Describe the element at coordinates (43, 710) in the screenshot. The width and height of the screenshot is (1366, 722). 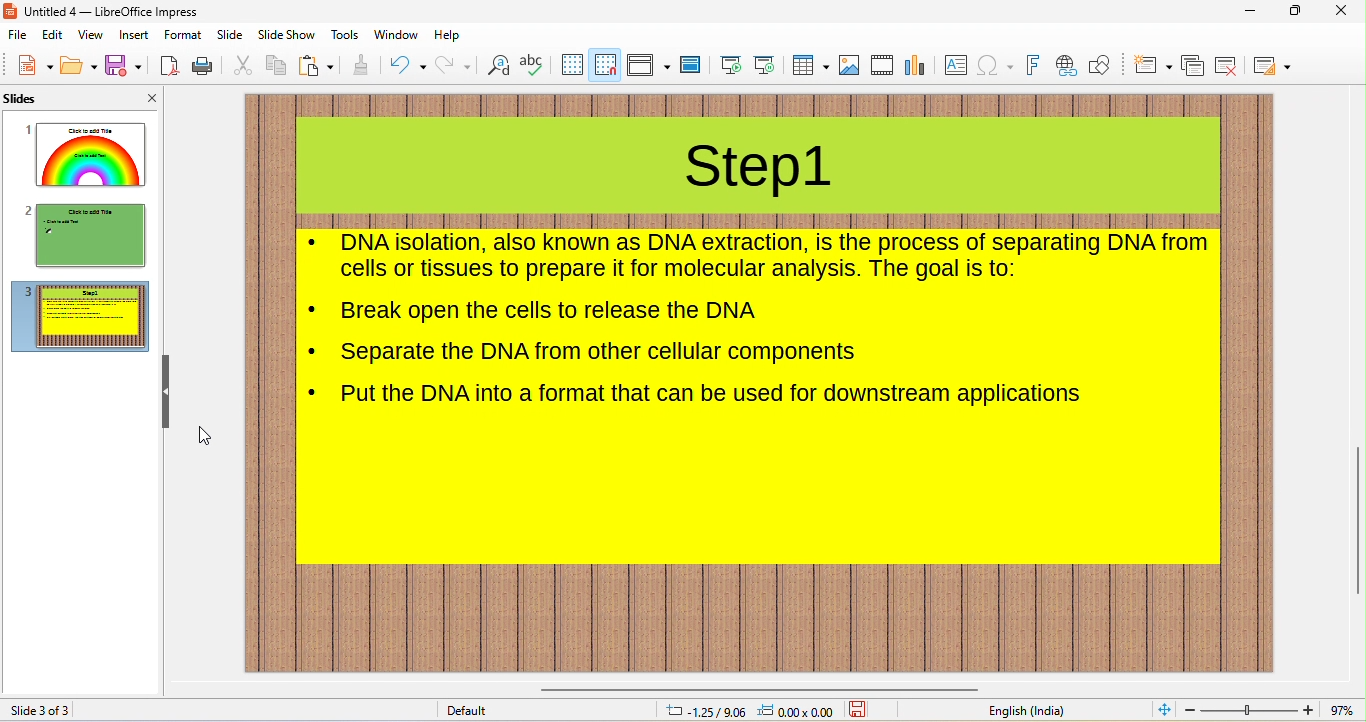
I see `slide 3 of 3` at that location.